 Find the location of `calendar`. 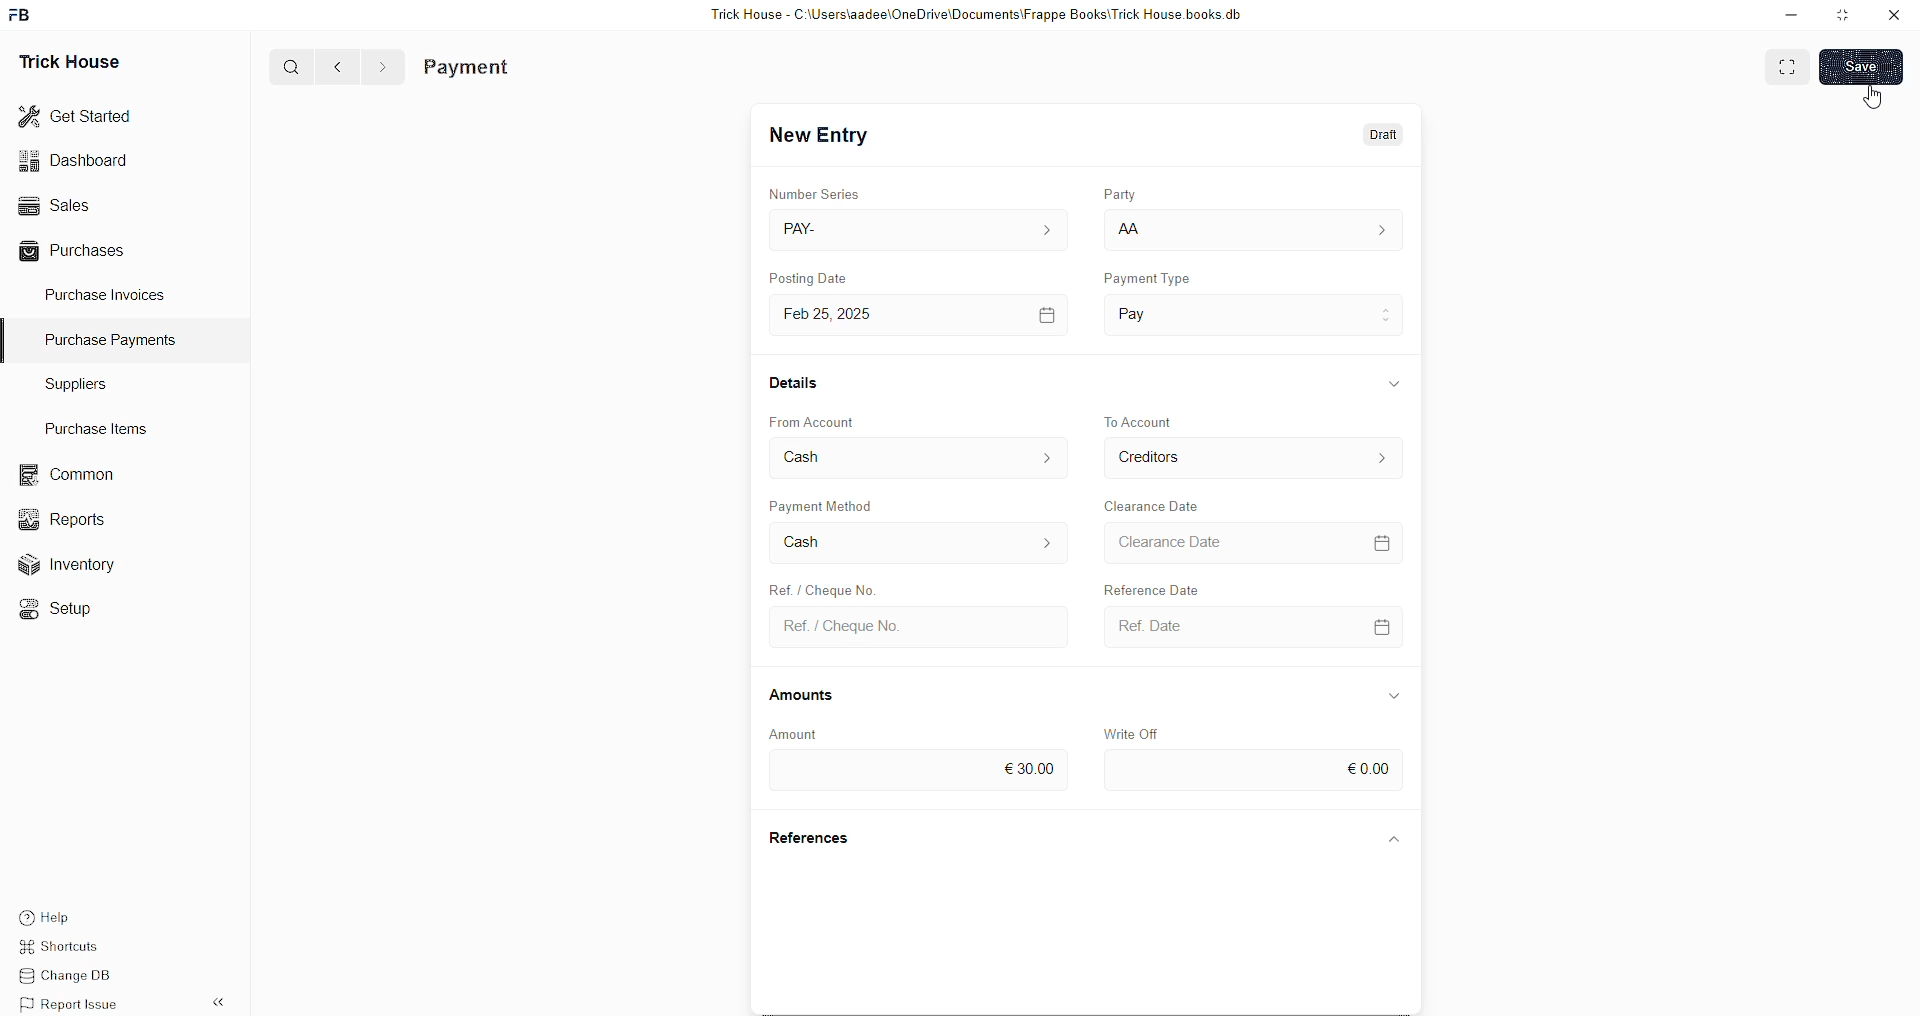

calendar is located at coordinates (1386, 545).